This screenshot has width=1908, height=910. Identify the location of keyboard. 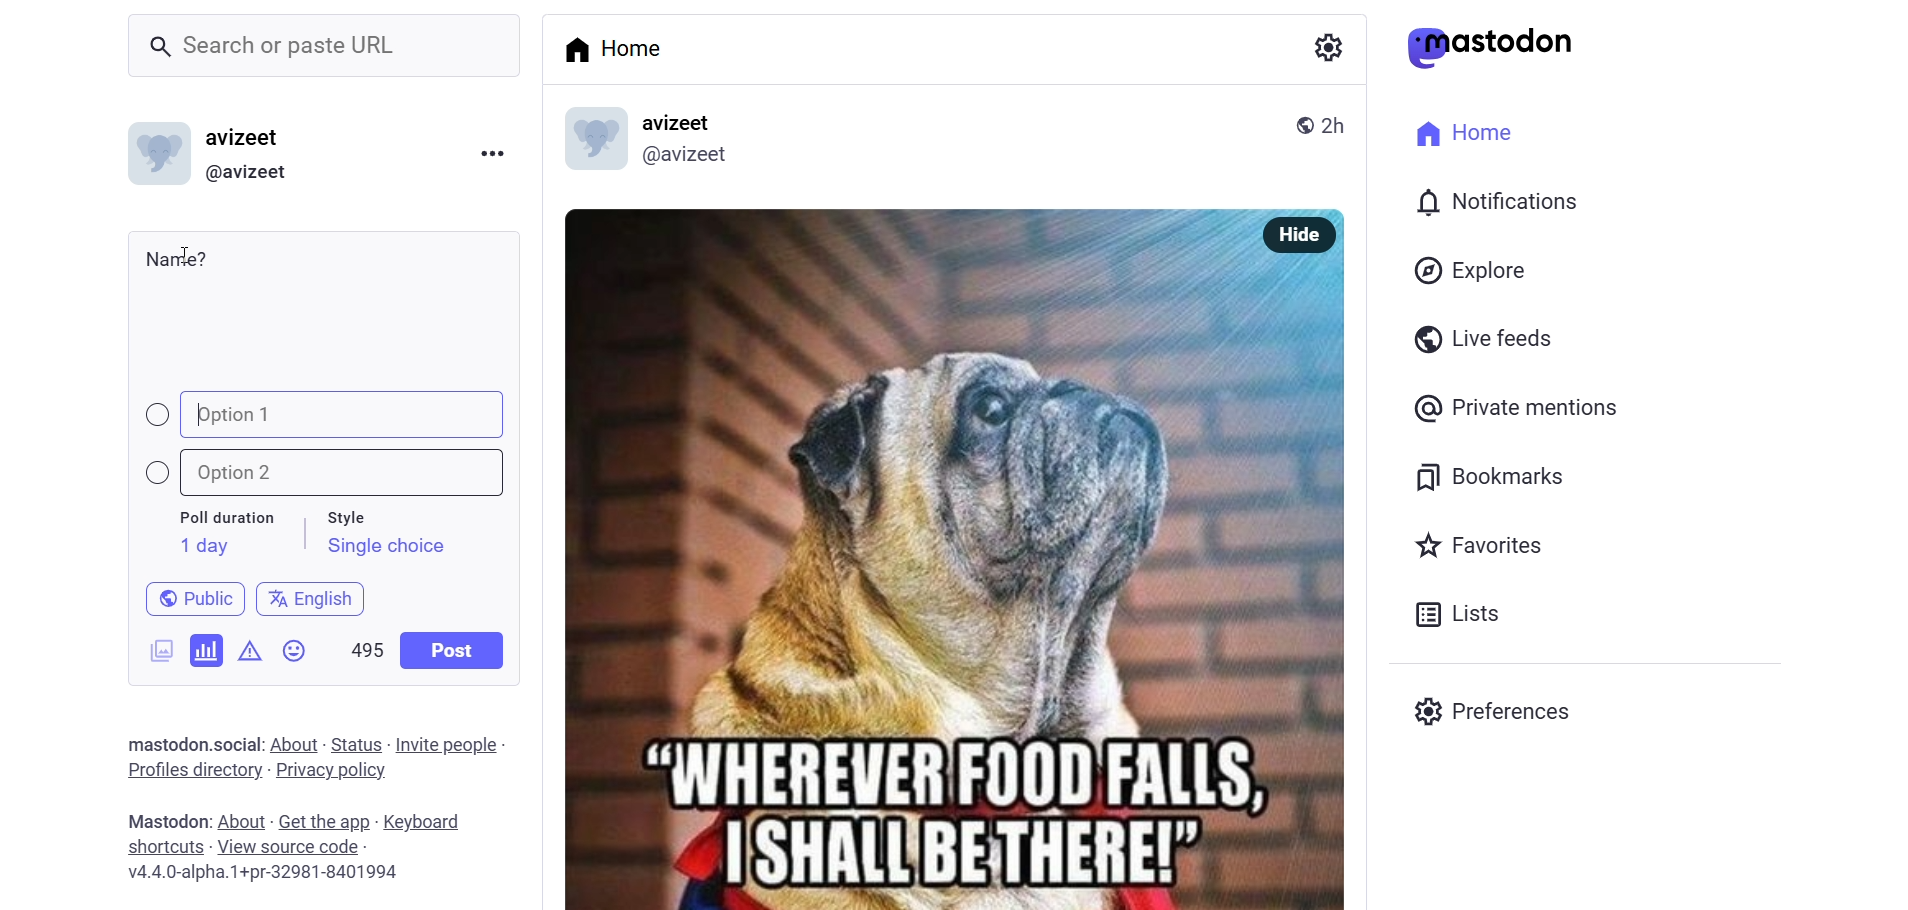
(431, 823).